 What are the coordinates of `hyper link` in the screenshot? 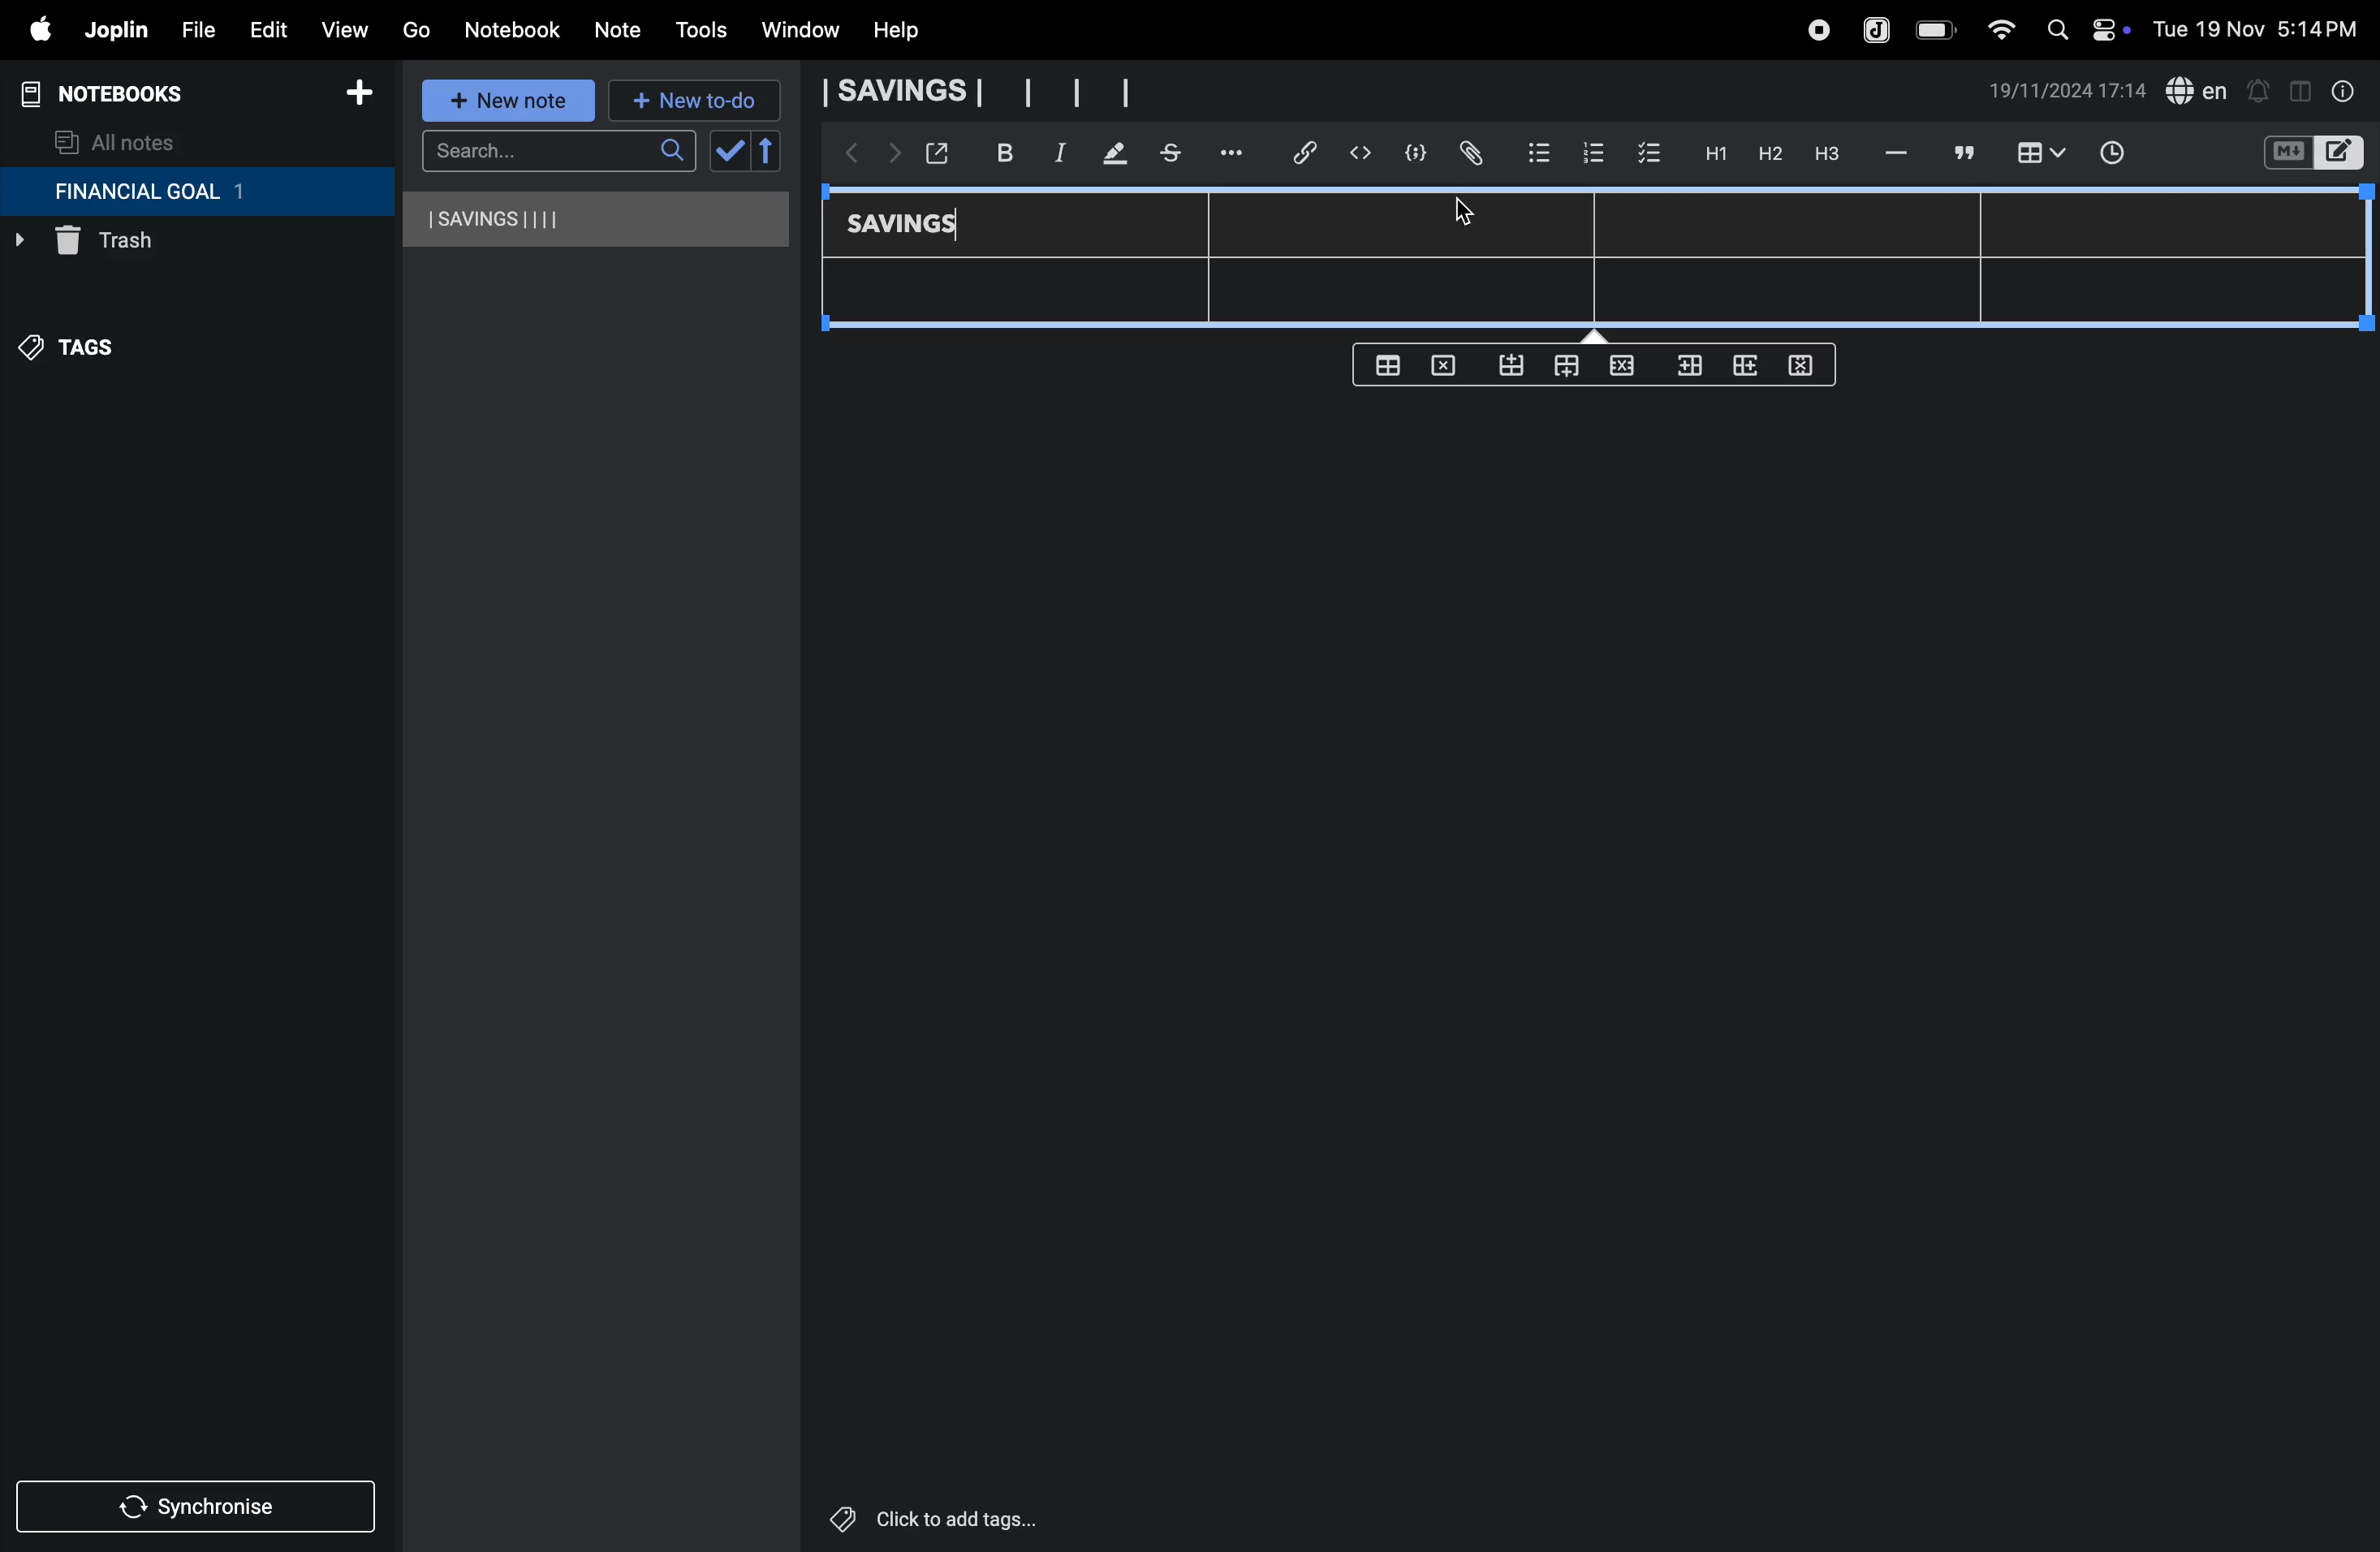 It's located at (1311, 153).